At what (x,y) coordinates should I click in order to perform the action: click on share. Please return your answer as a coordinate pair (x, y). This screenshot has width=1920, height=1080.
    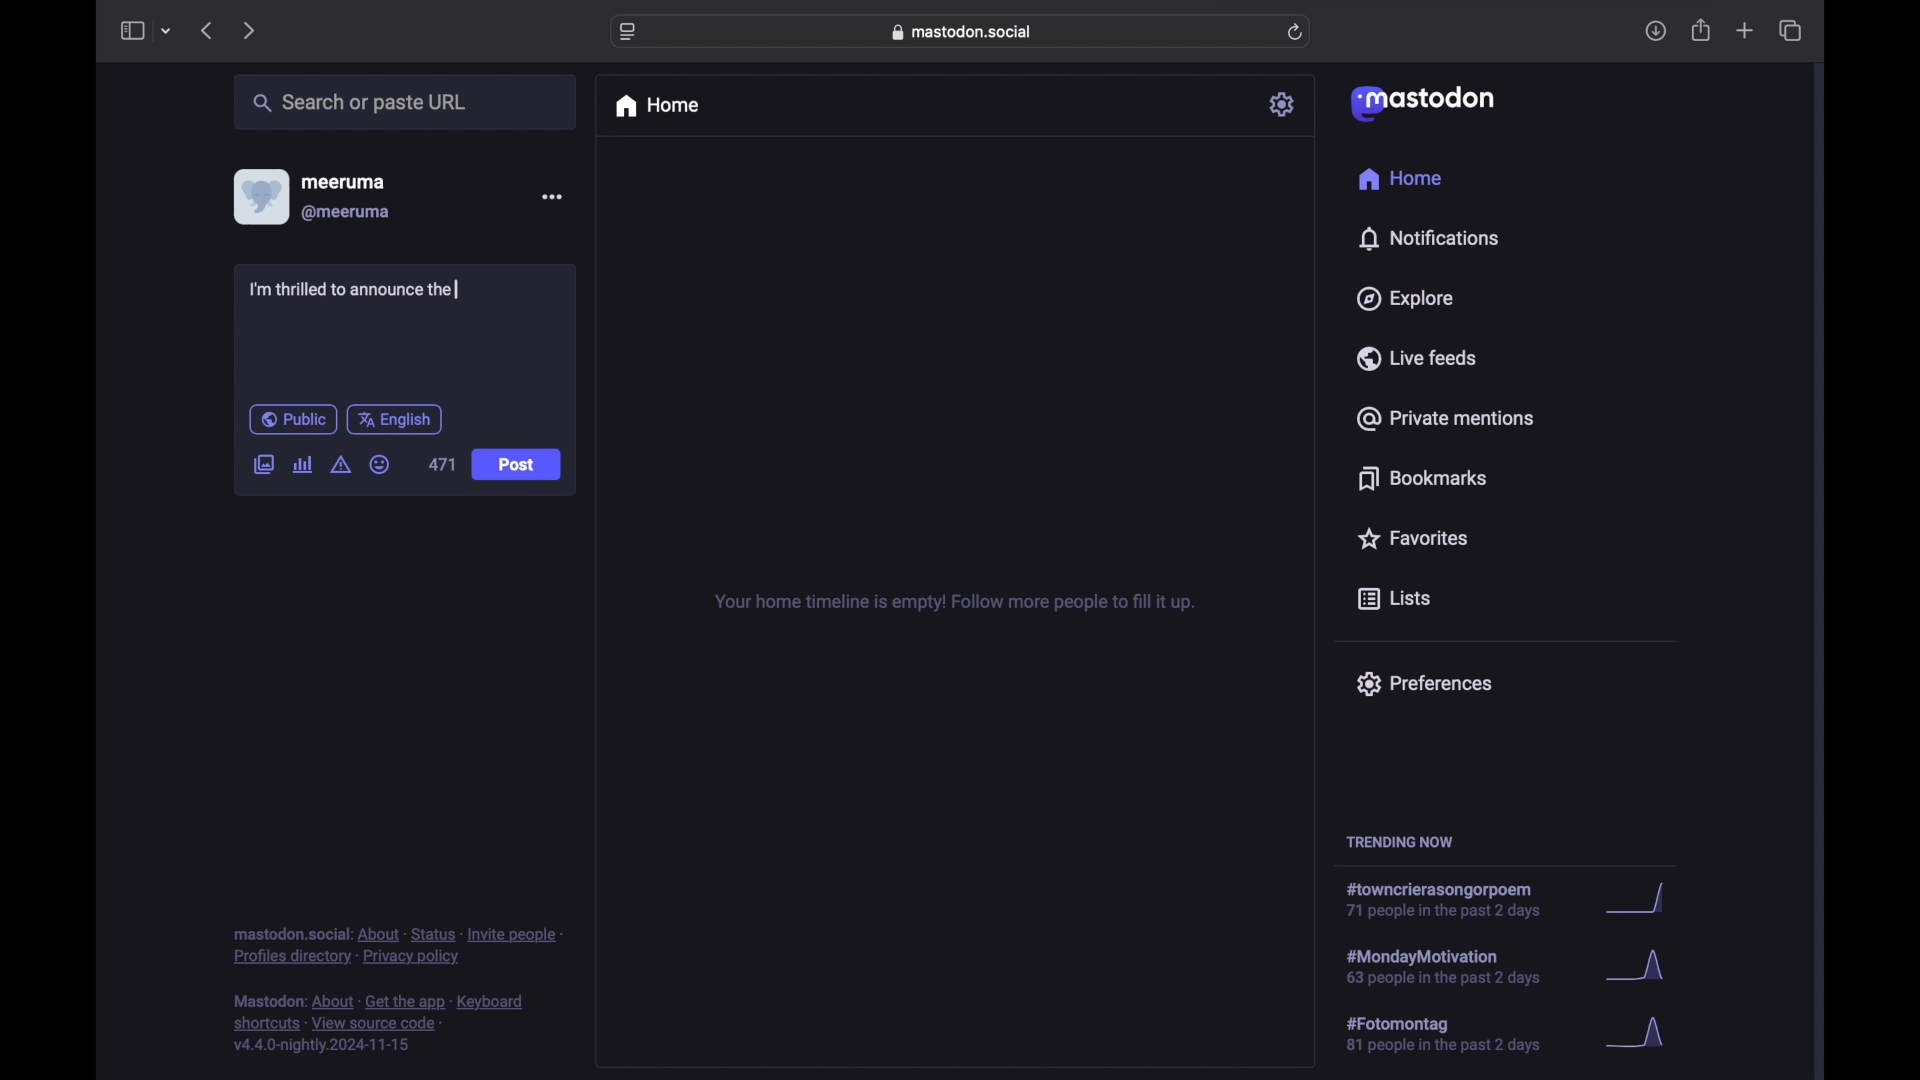
    Looking at the image, I should click on (1702, 30).